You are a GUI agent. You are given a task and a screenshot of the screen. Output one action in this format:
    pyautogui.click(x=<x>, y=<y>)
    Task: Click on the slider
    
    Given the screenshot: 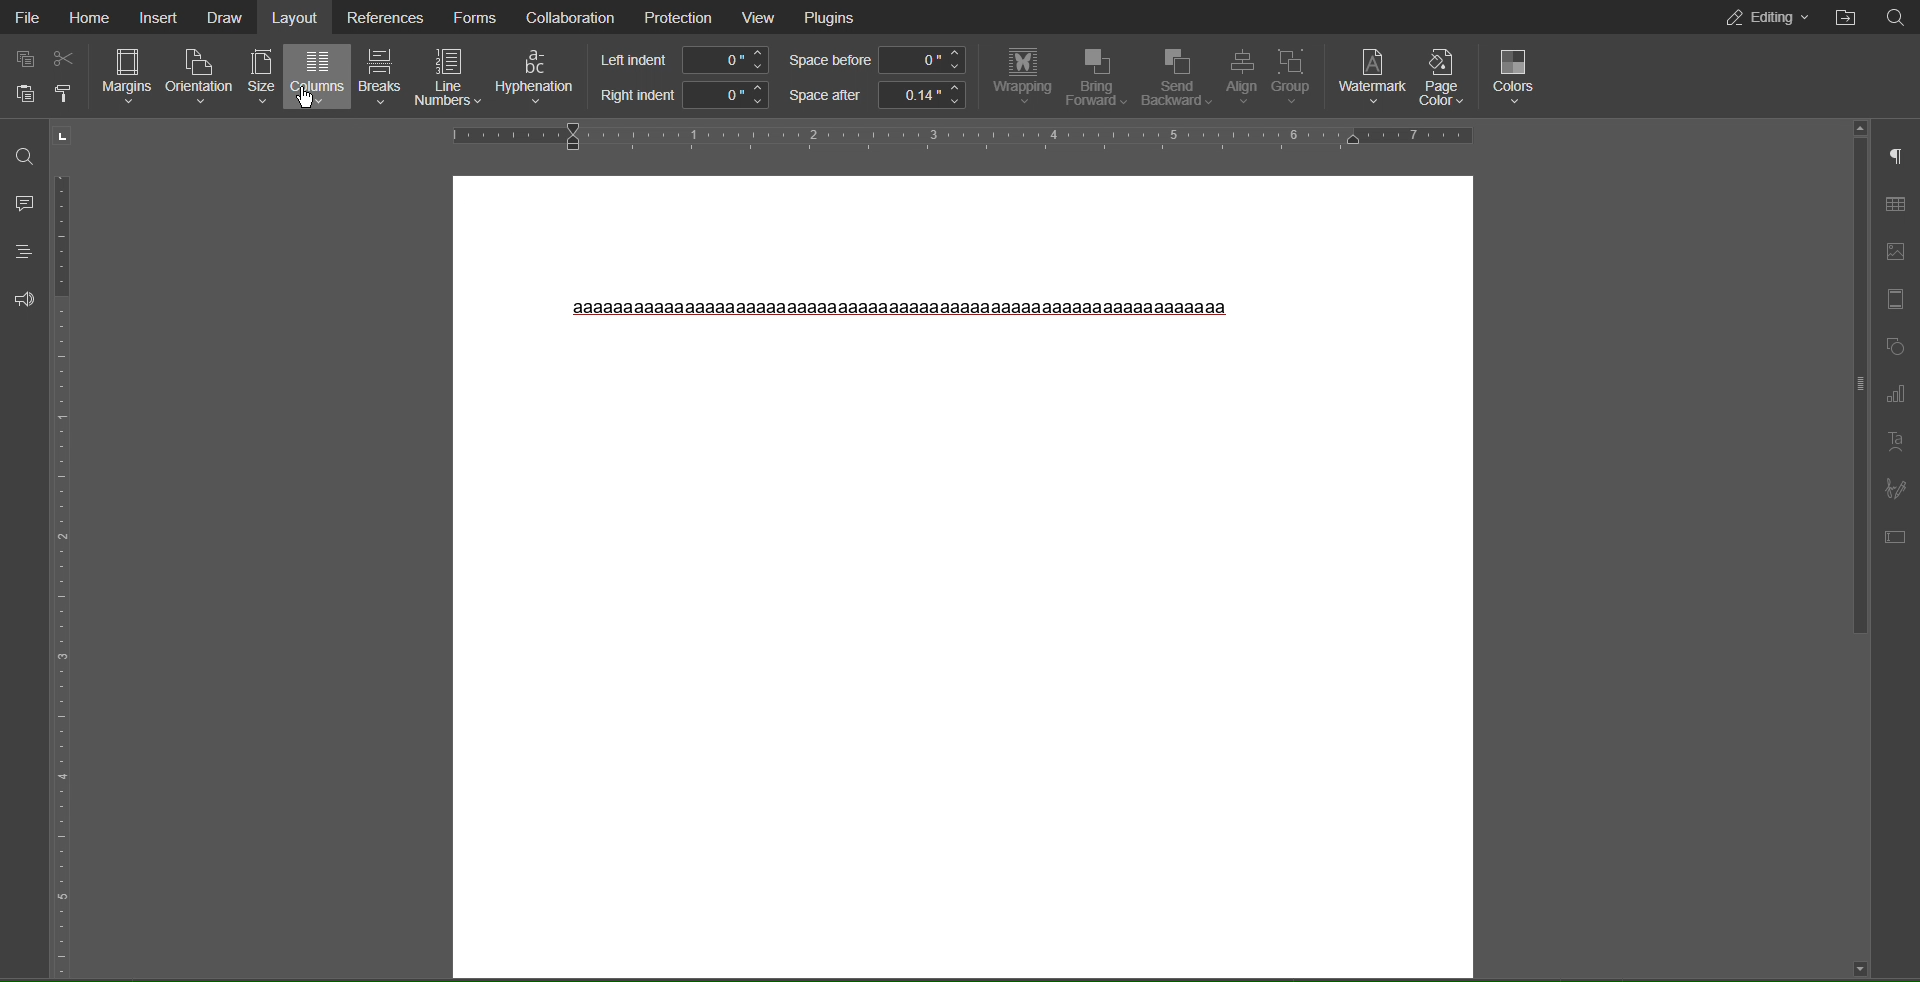 What is the action you would take?
    pyautogui.click(x=1852, y=377)
    